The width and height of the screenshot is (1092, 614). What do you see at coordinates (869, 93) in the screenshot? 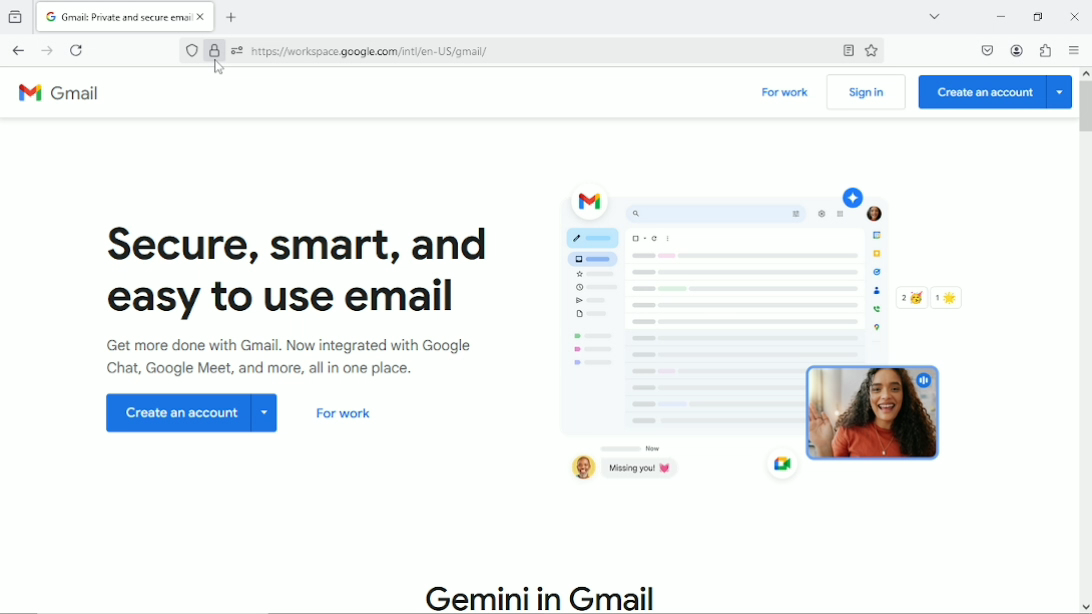
I see `Sign in` at bounding box center [869, 93].